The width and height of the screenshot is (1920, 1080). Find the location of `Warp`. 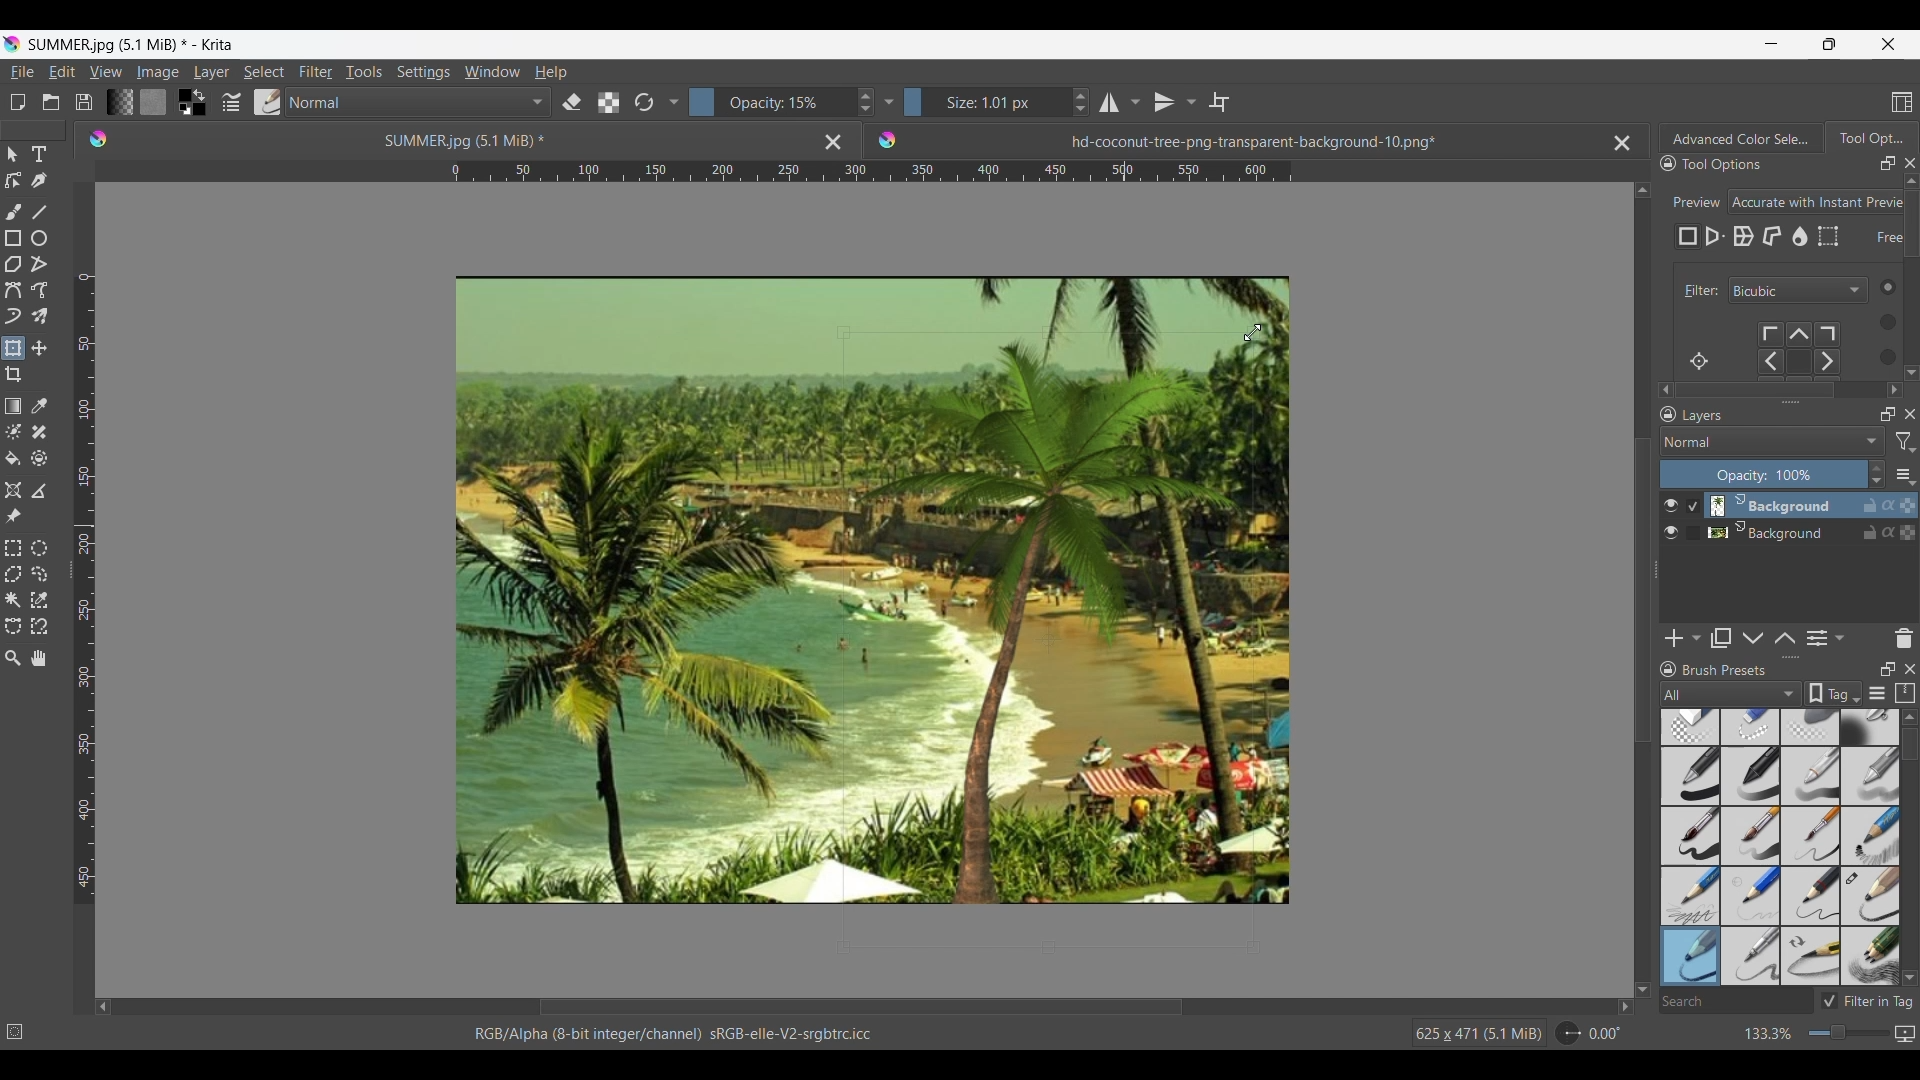

Warp is located at coordinates (1743, 237).